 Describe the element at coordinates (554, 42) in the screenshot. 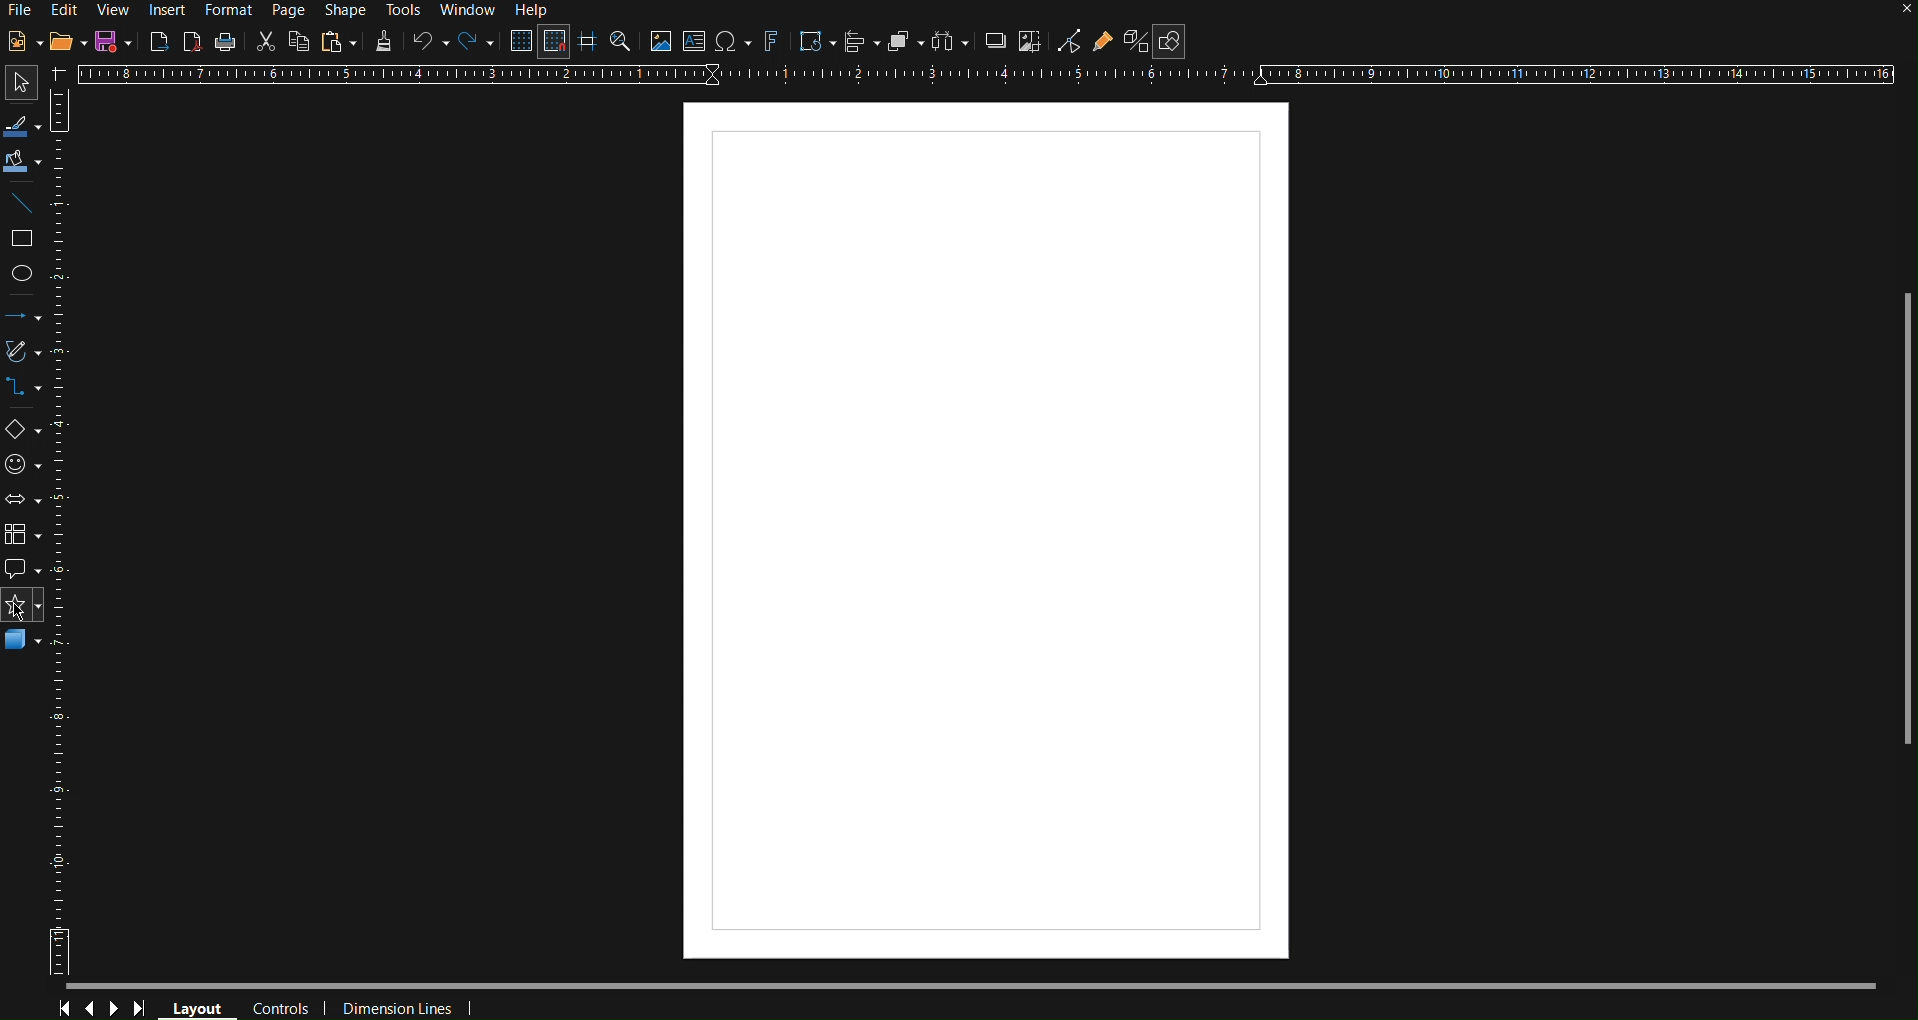

I see `Snap to Grid` at that location.